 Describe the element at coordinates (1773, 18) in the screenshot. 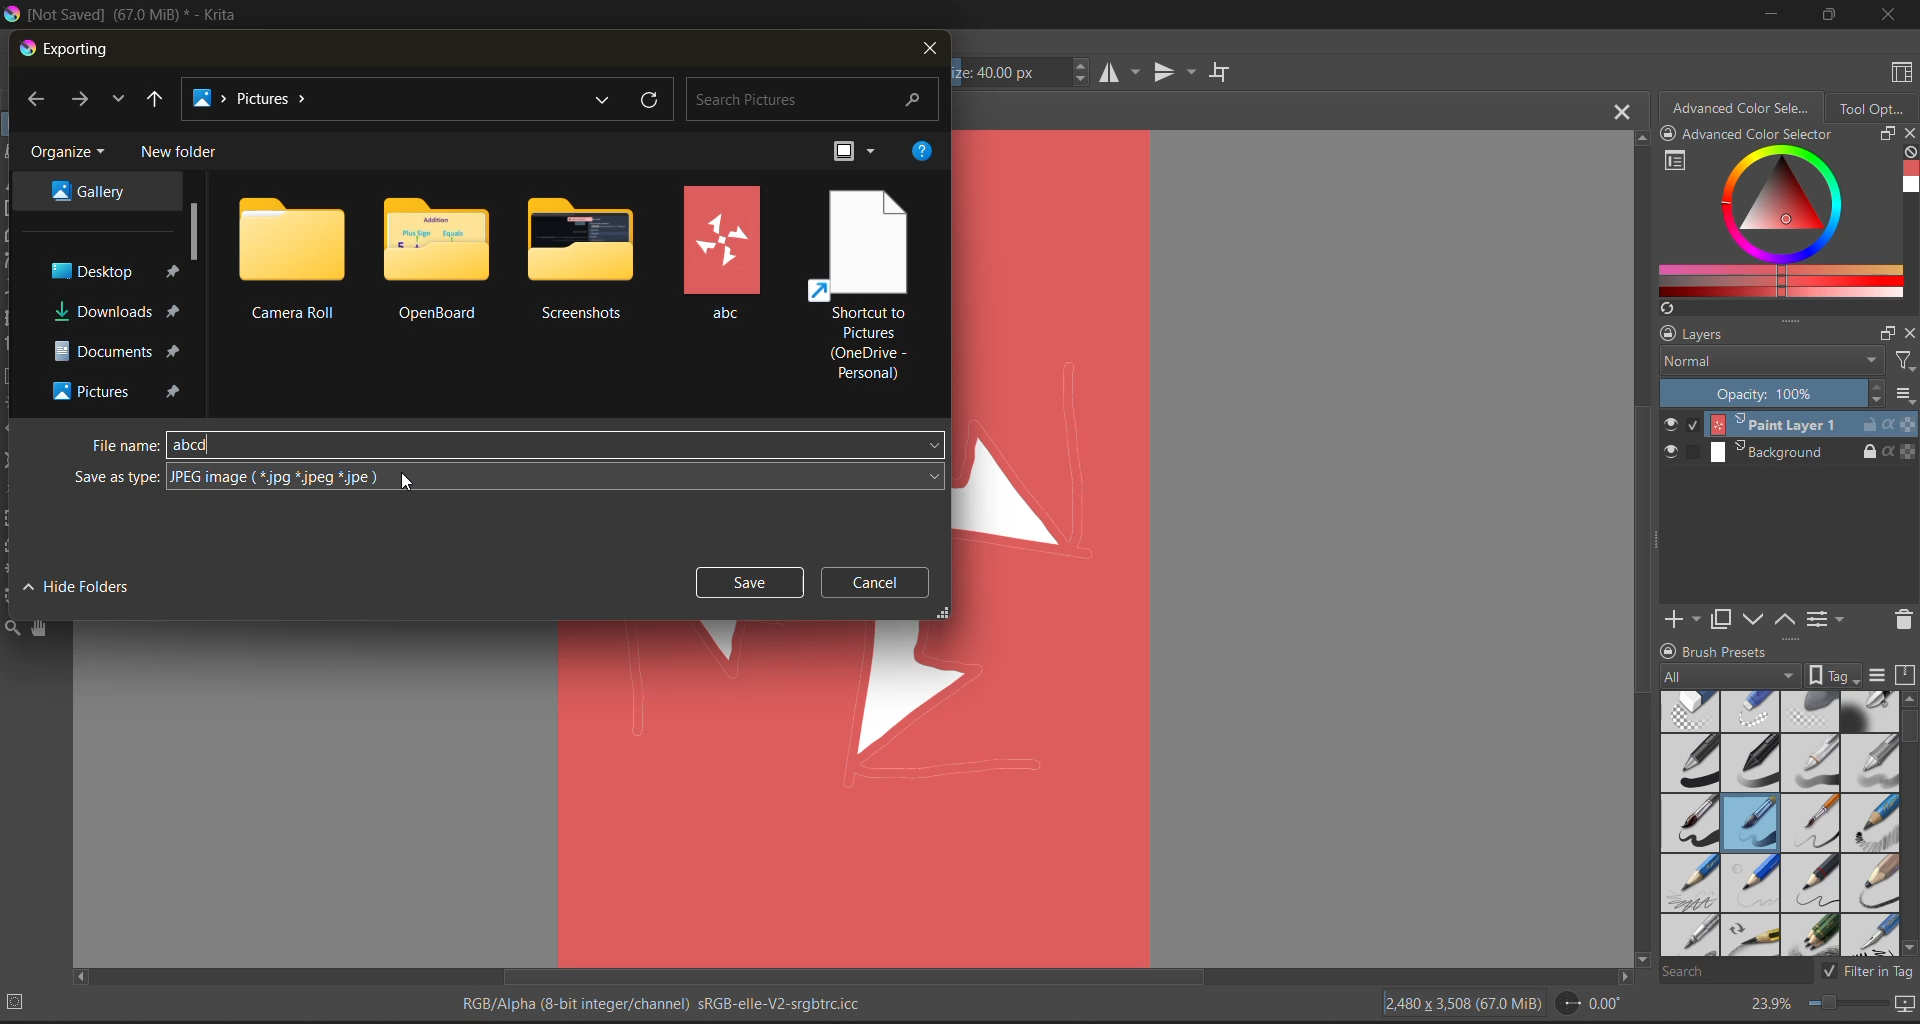

I see `minimize` at that location.